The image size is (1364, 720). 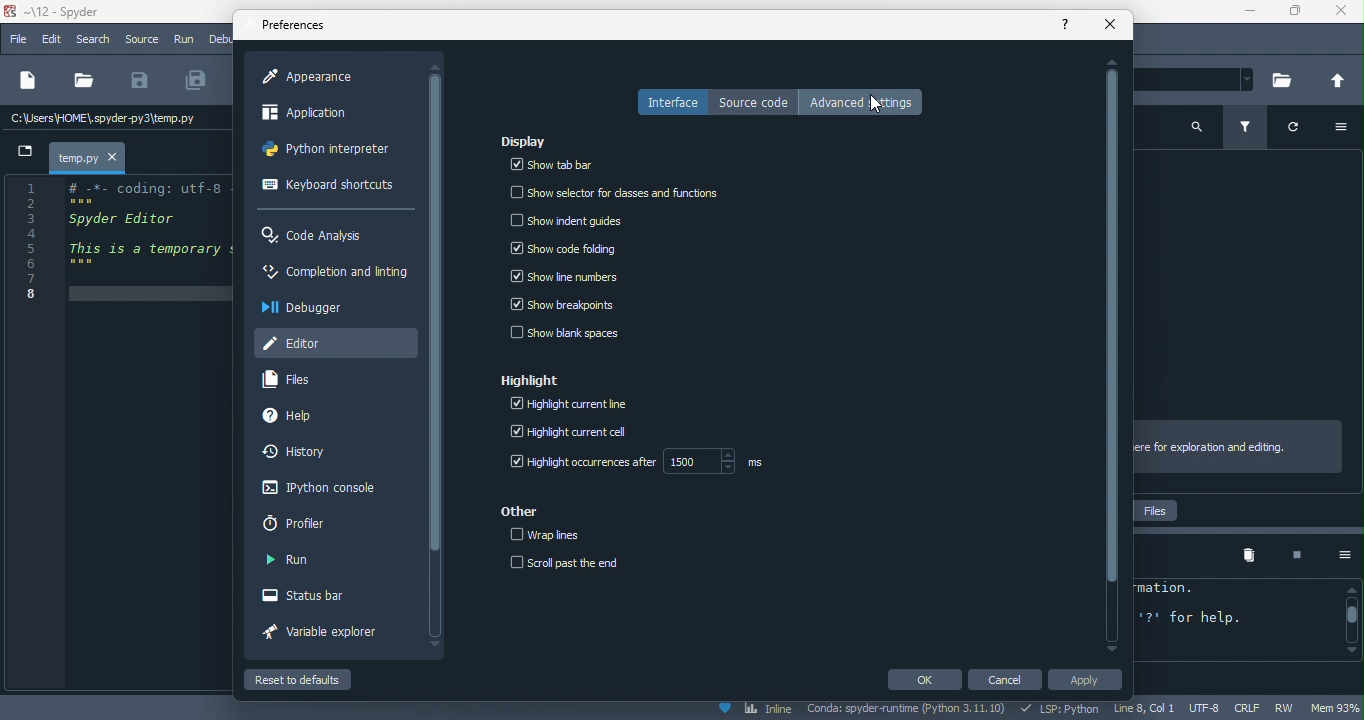 What do you see at coordinates (1063, 709) in the screenshot?
I see `lsp python` at bounding box center [1063, 709].